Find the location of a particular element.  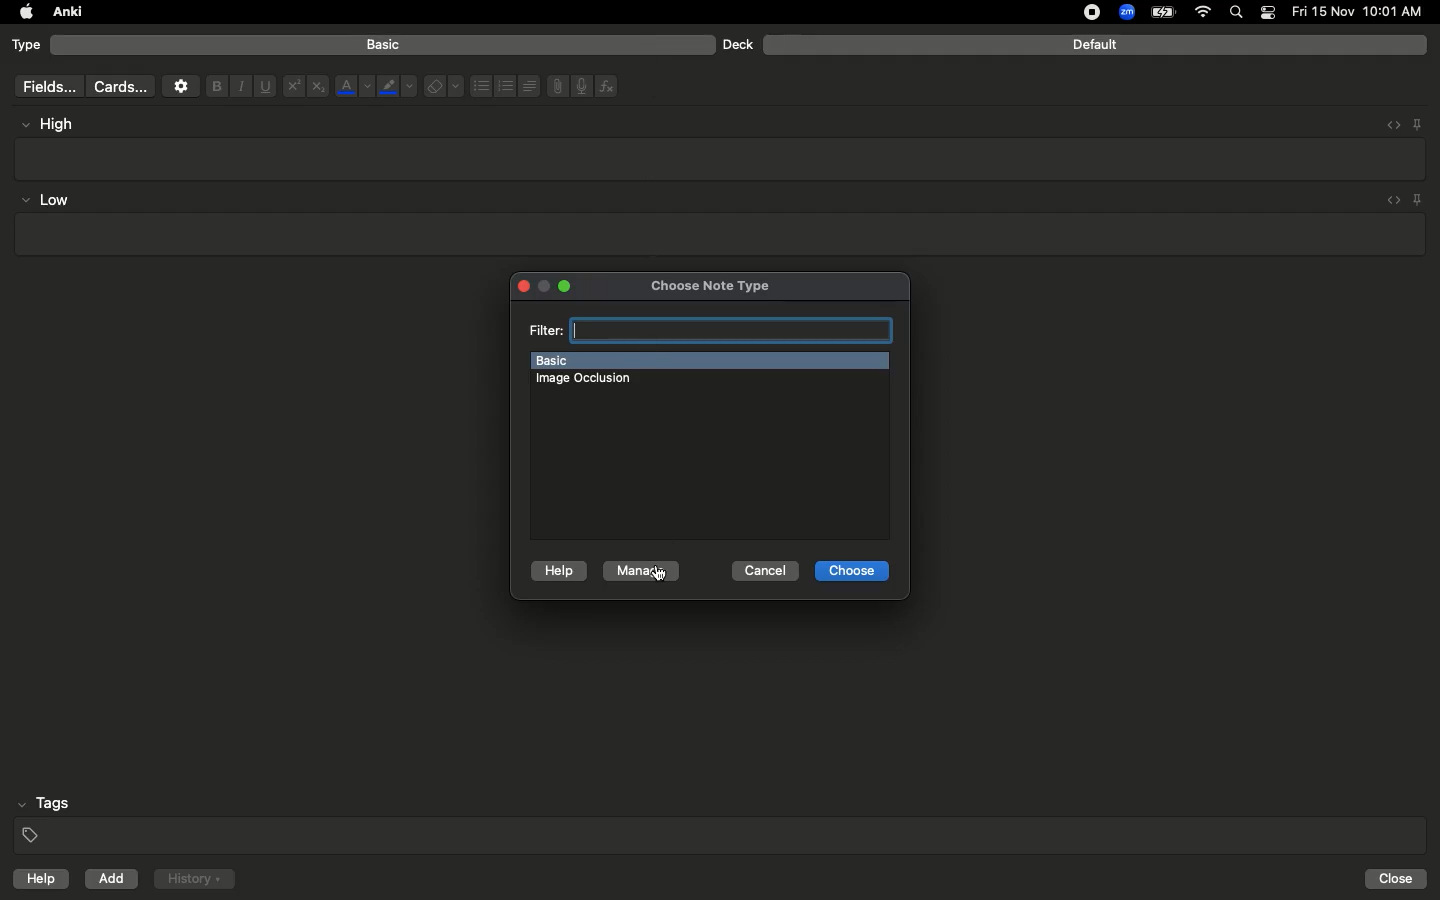

Subscript is located at coordinates (318, 87).